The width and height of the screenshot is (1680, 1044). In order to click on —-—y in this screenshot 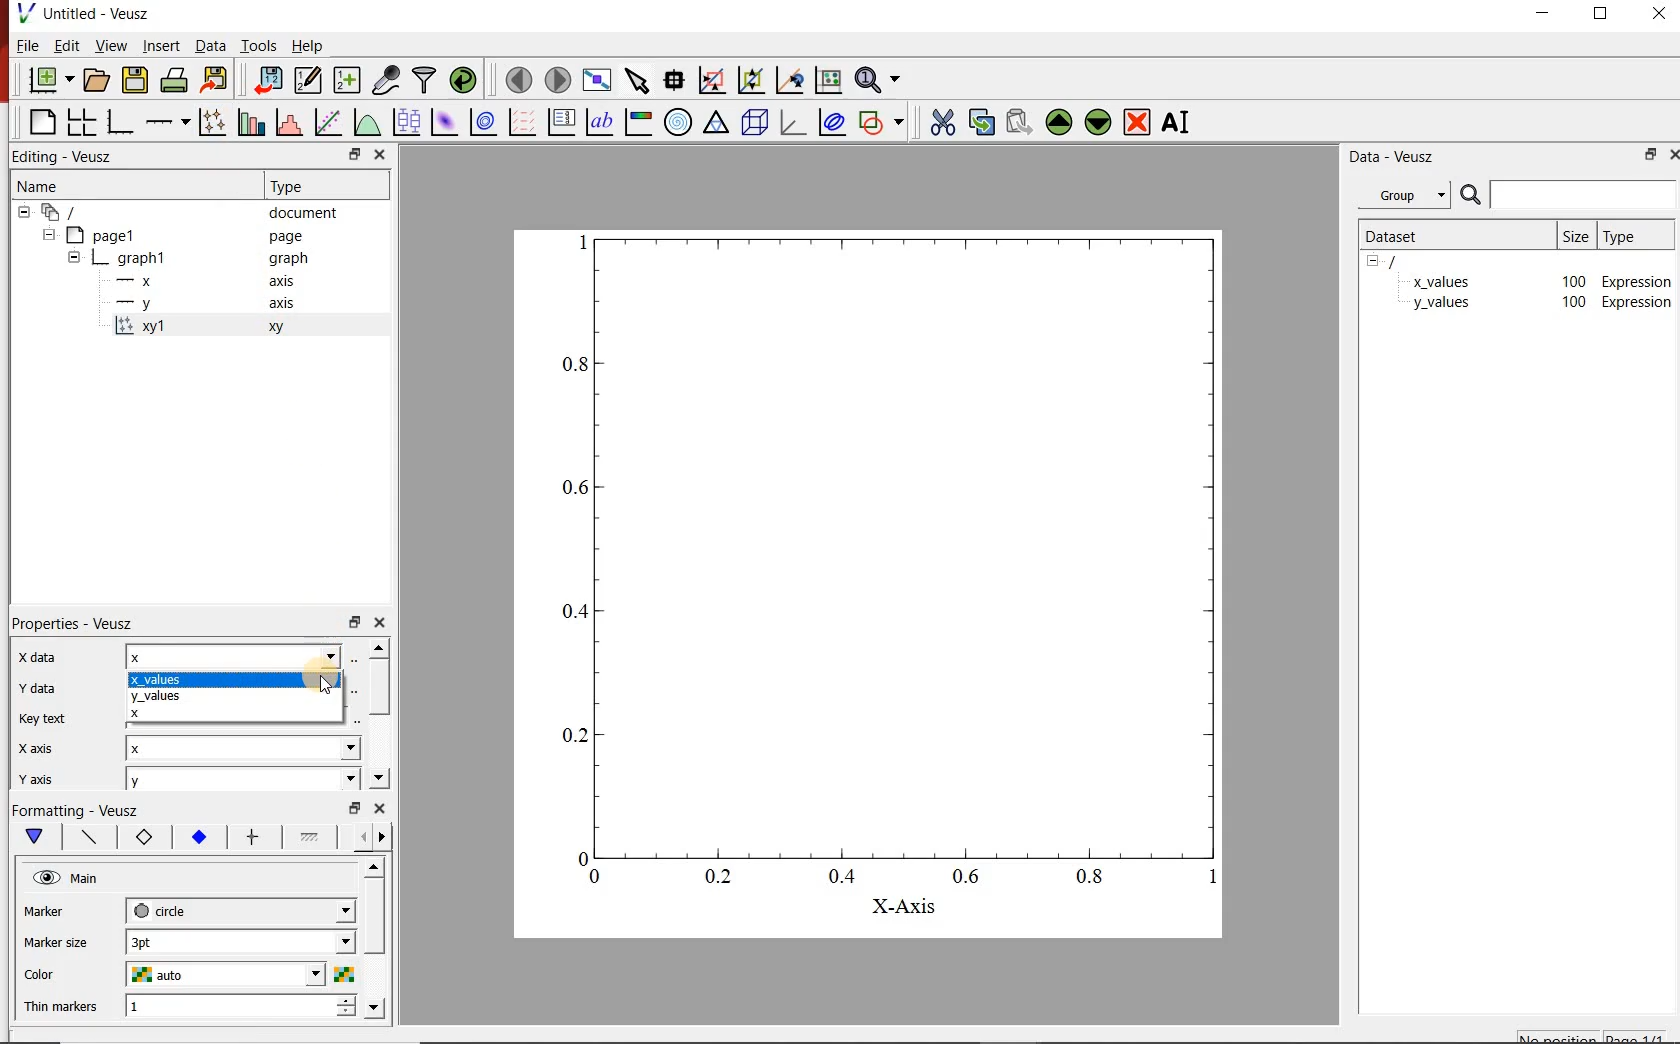, I will do `click(134, 304)`.